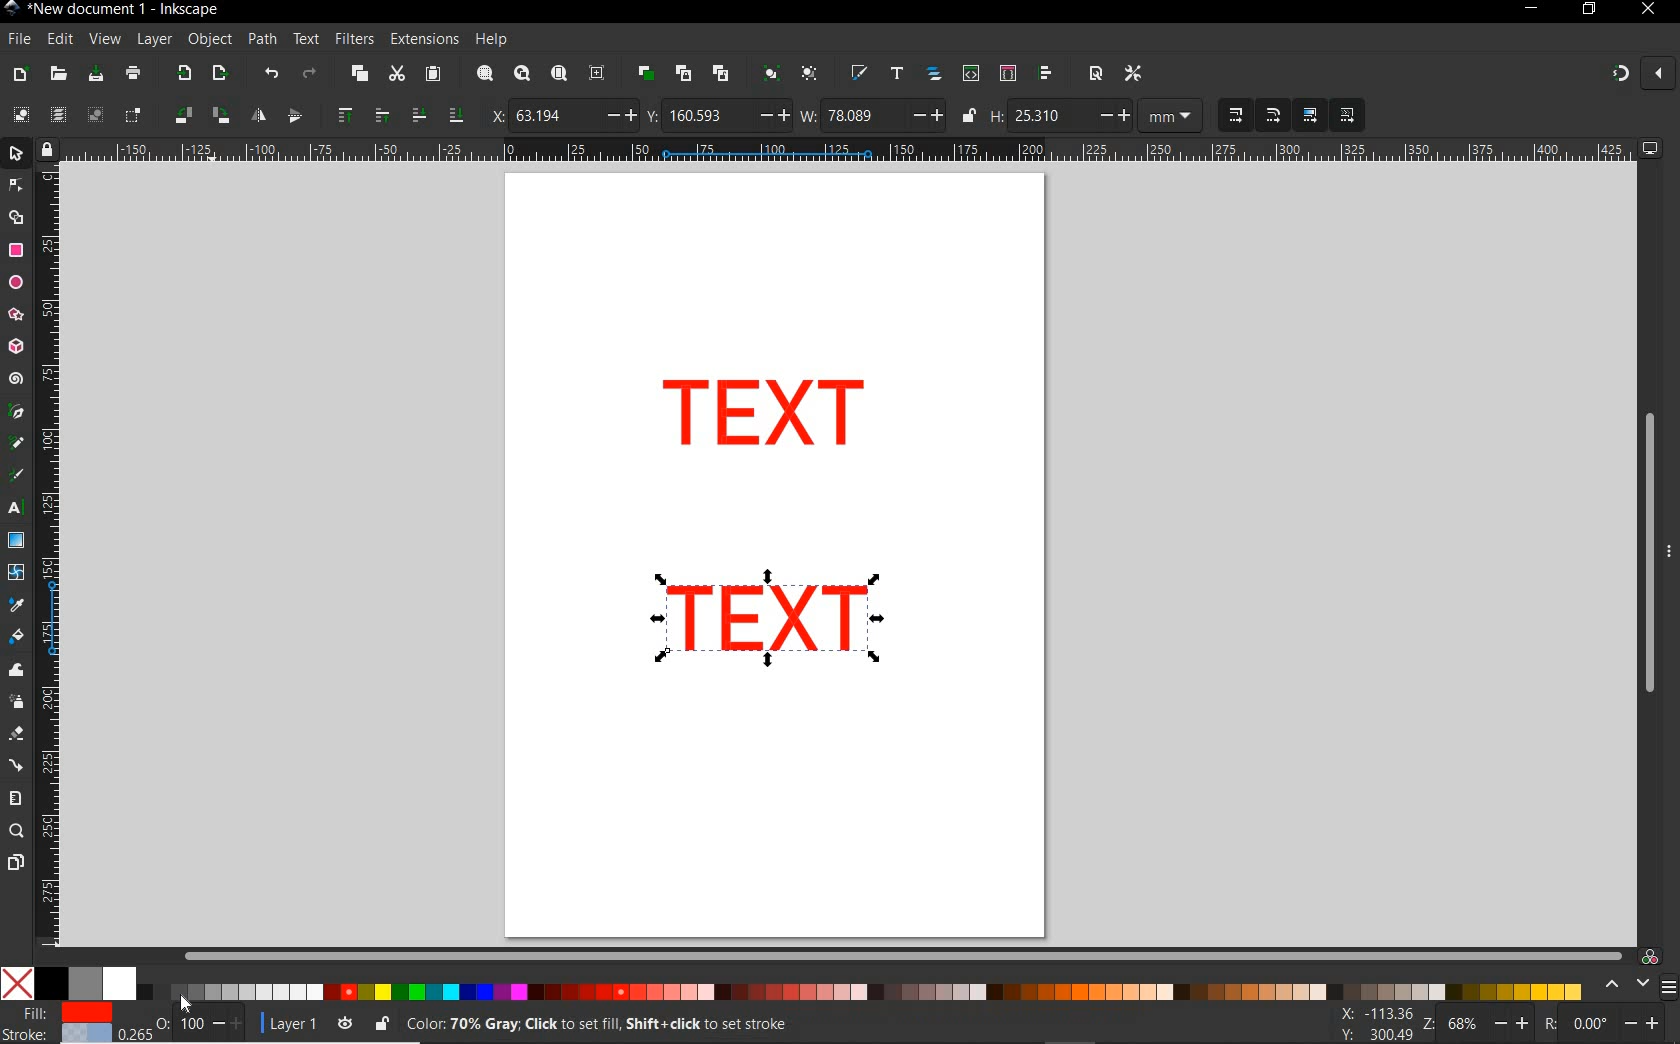  I want to click on help, so click(492, 40).